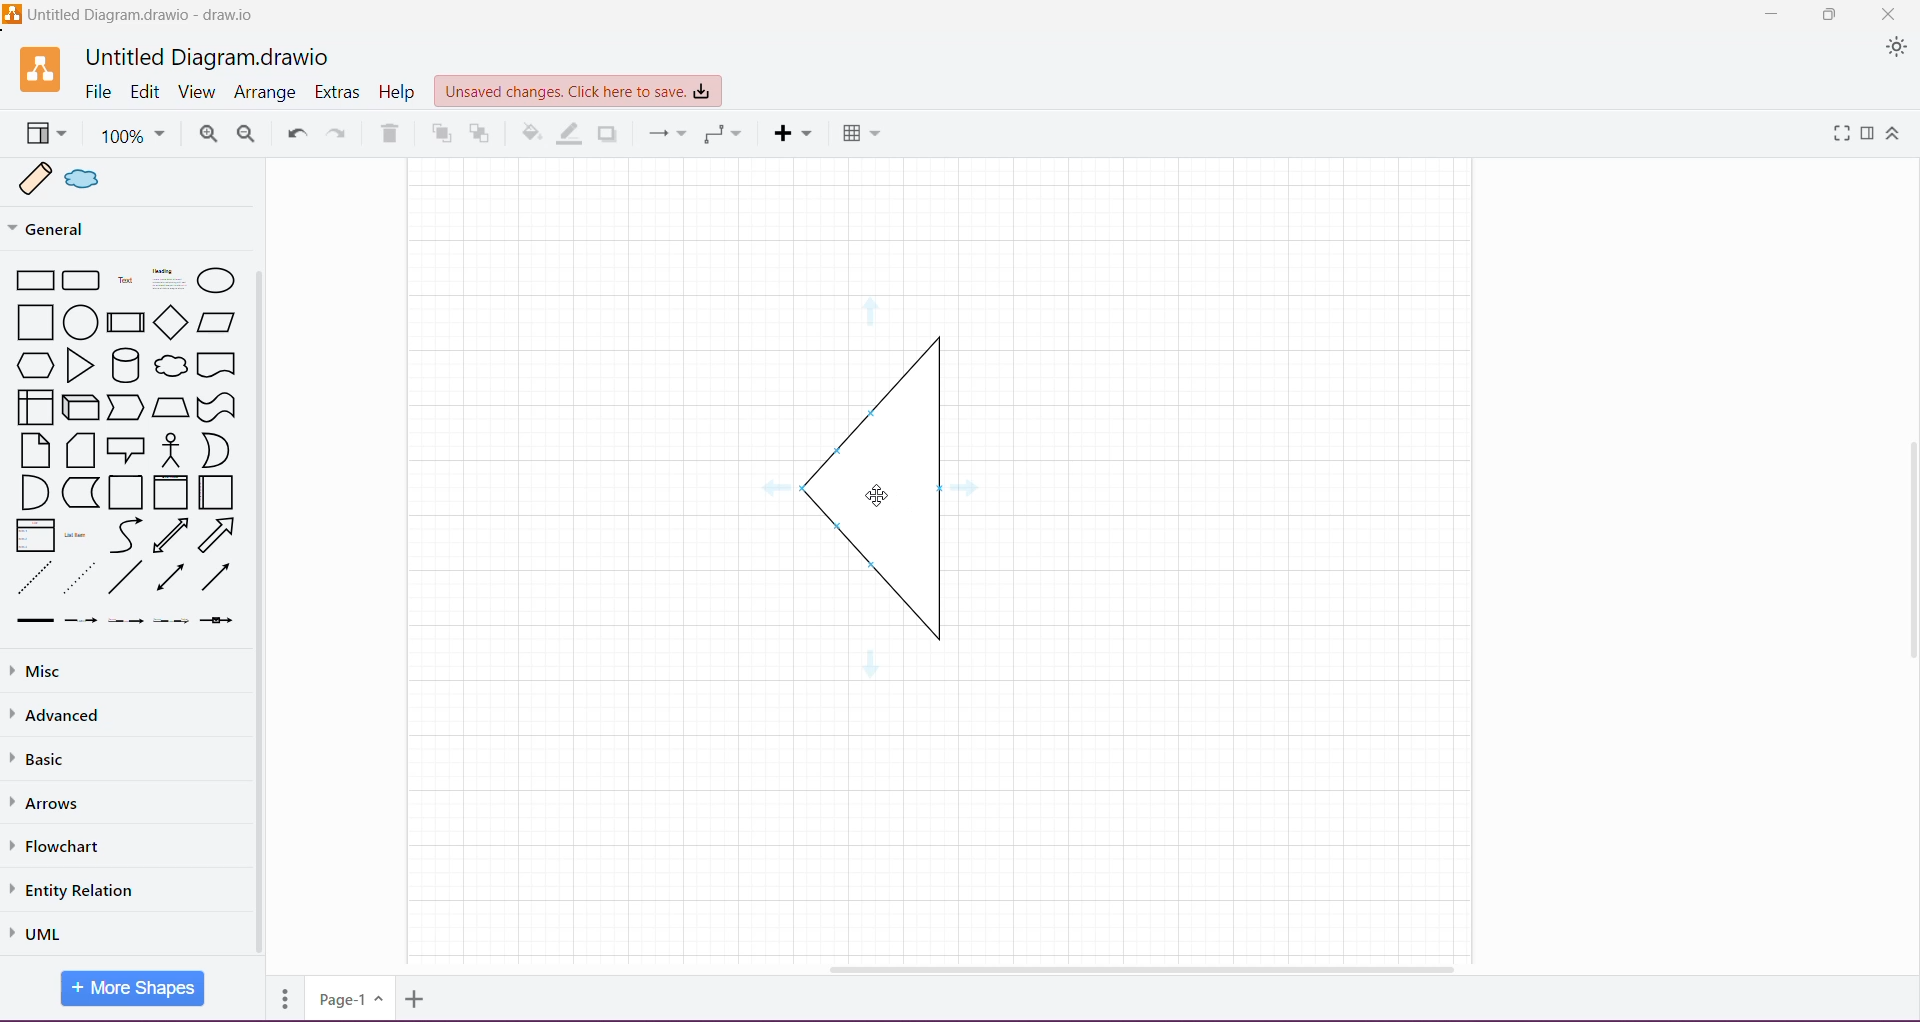  Describe the element at coordinates (439, 134) in the screenshot. I see `To Front` at that location.